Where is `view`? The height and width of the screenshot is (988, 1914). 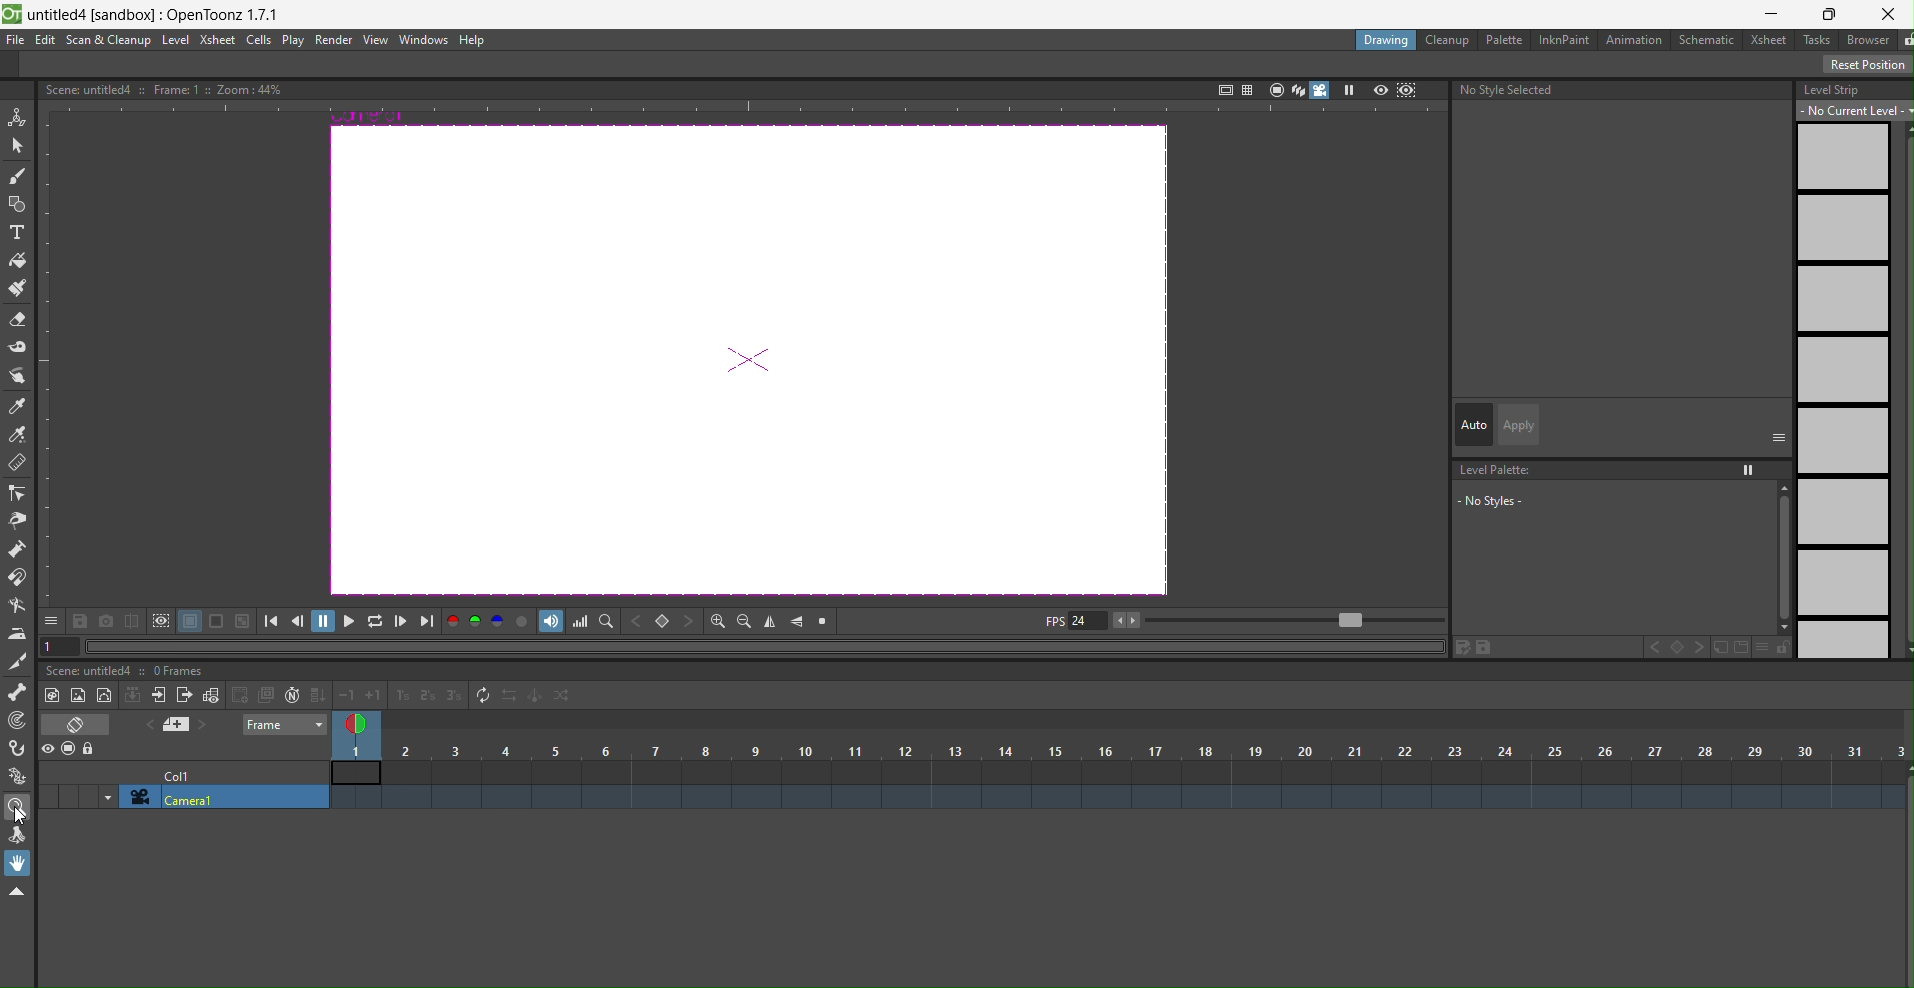
view is located at coordinates (375, 40).